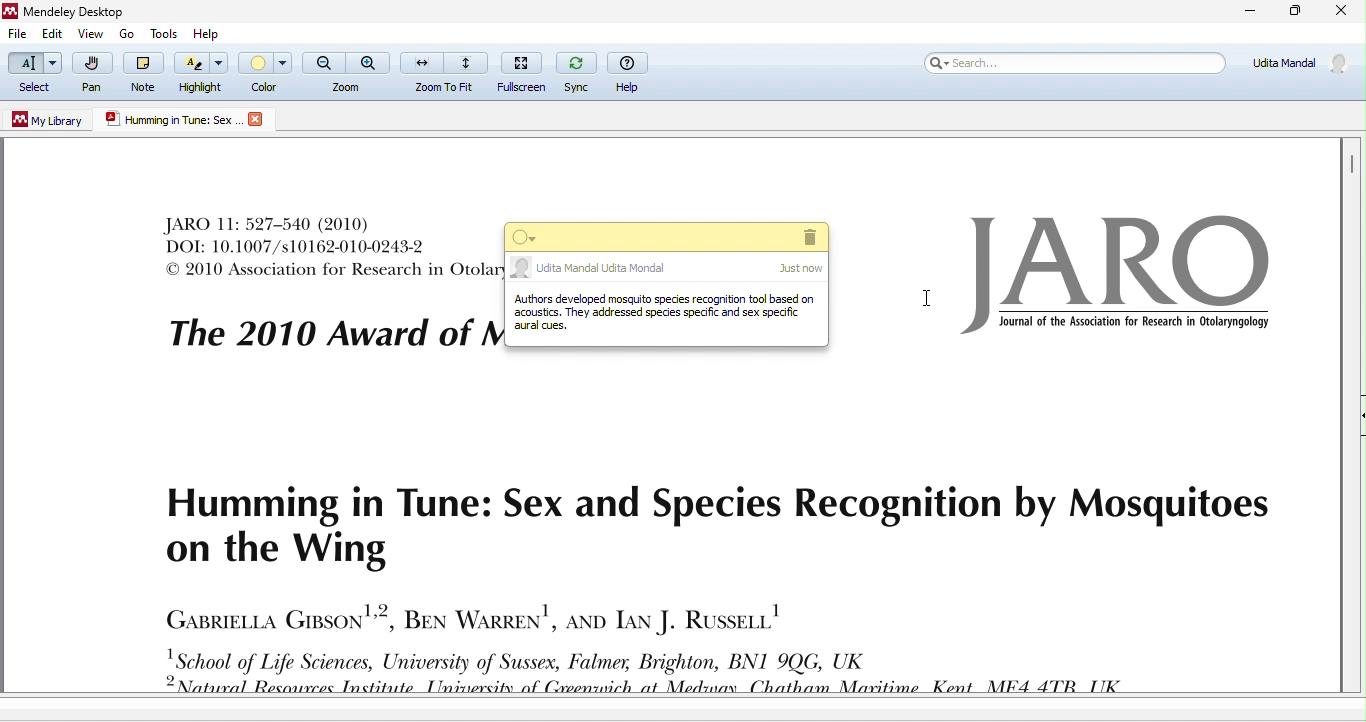  Describe the element at coordinates (1115, 279) in the screenshot. I see `jaro -  Journal of the Association for Research in Otolaryngology` at that location.